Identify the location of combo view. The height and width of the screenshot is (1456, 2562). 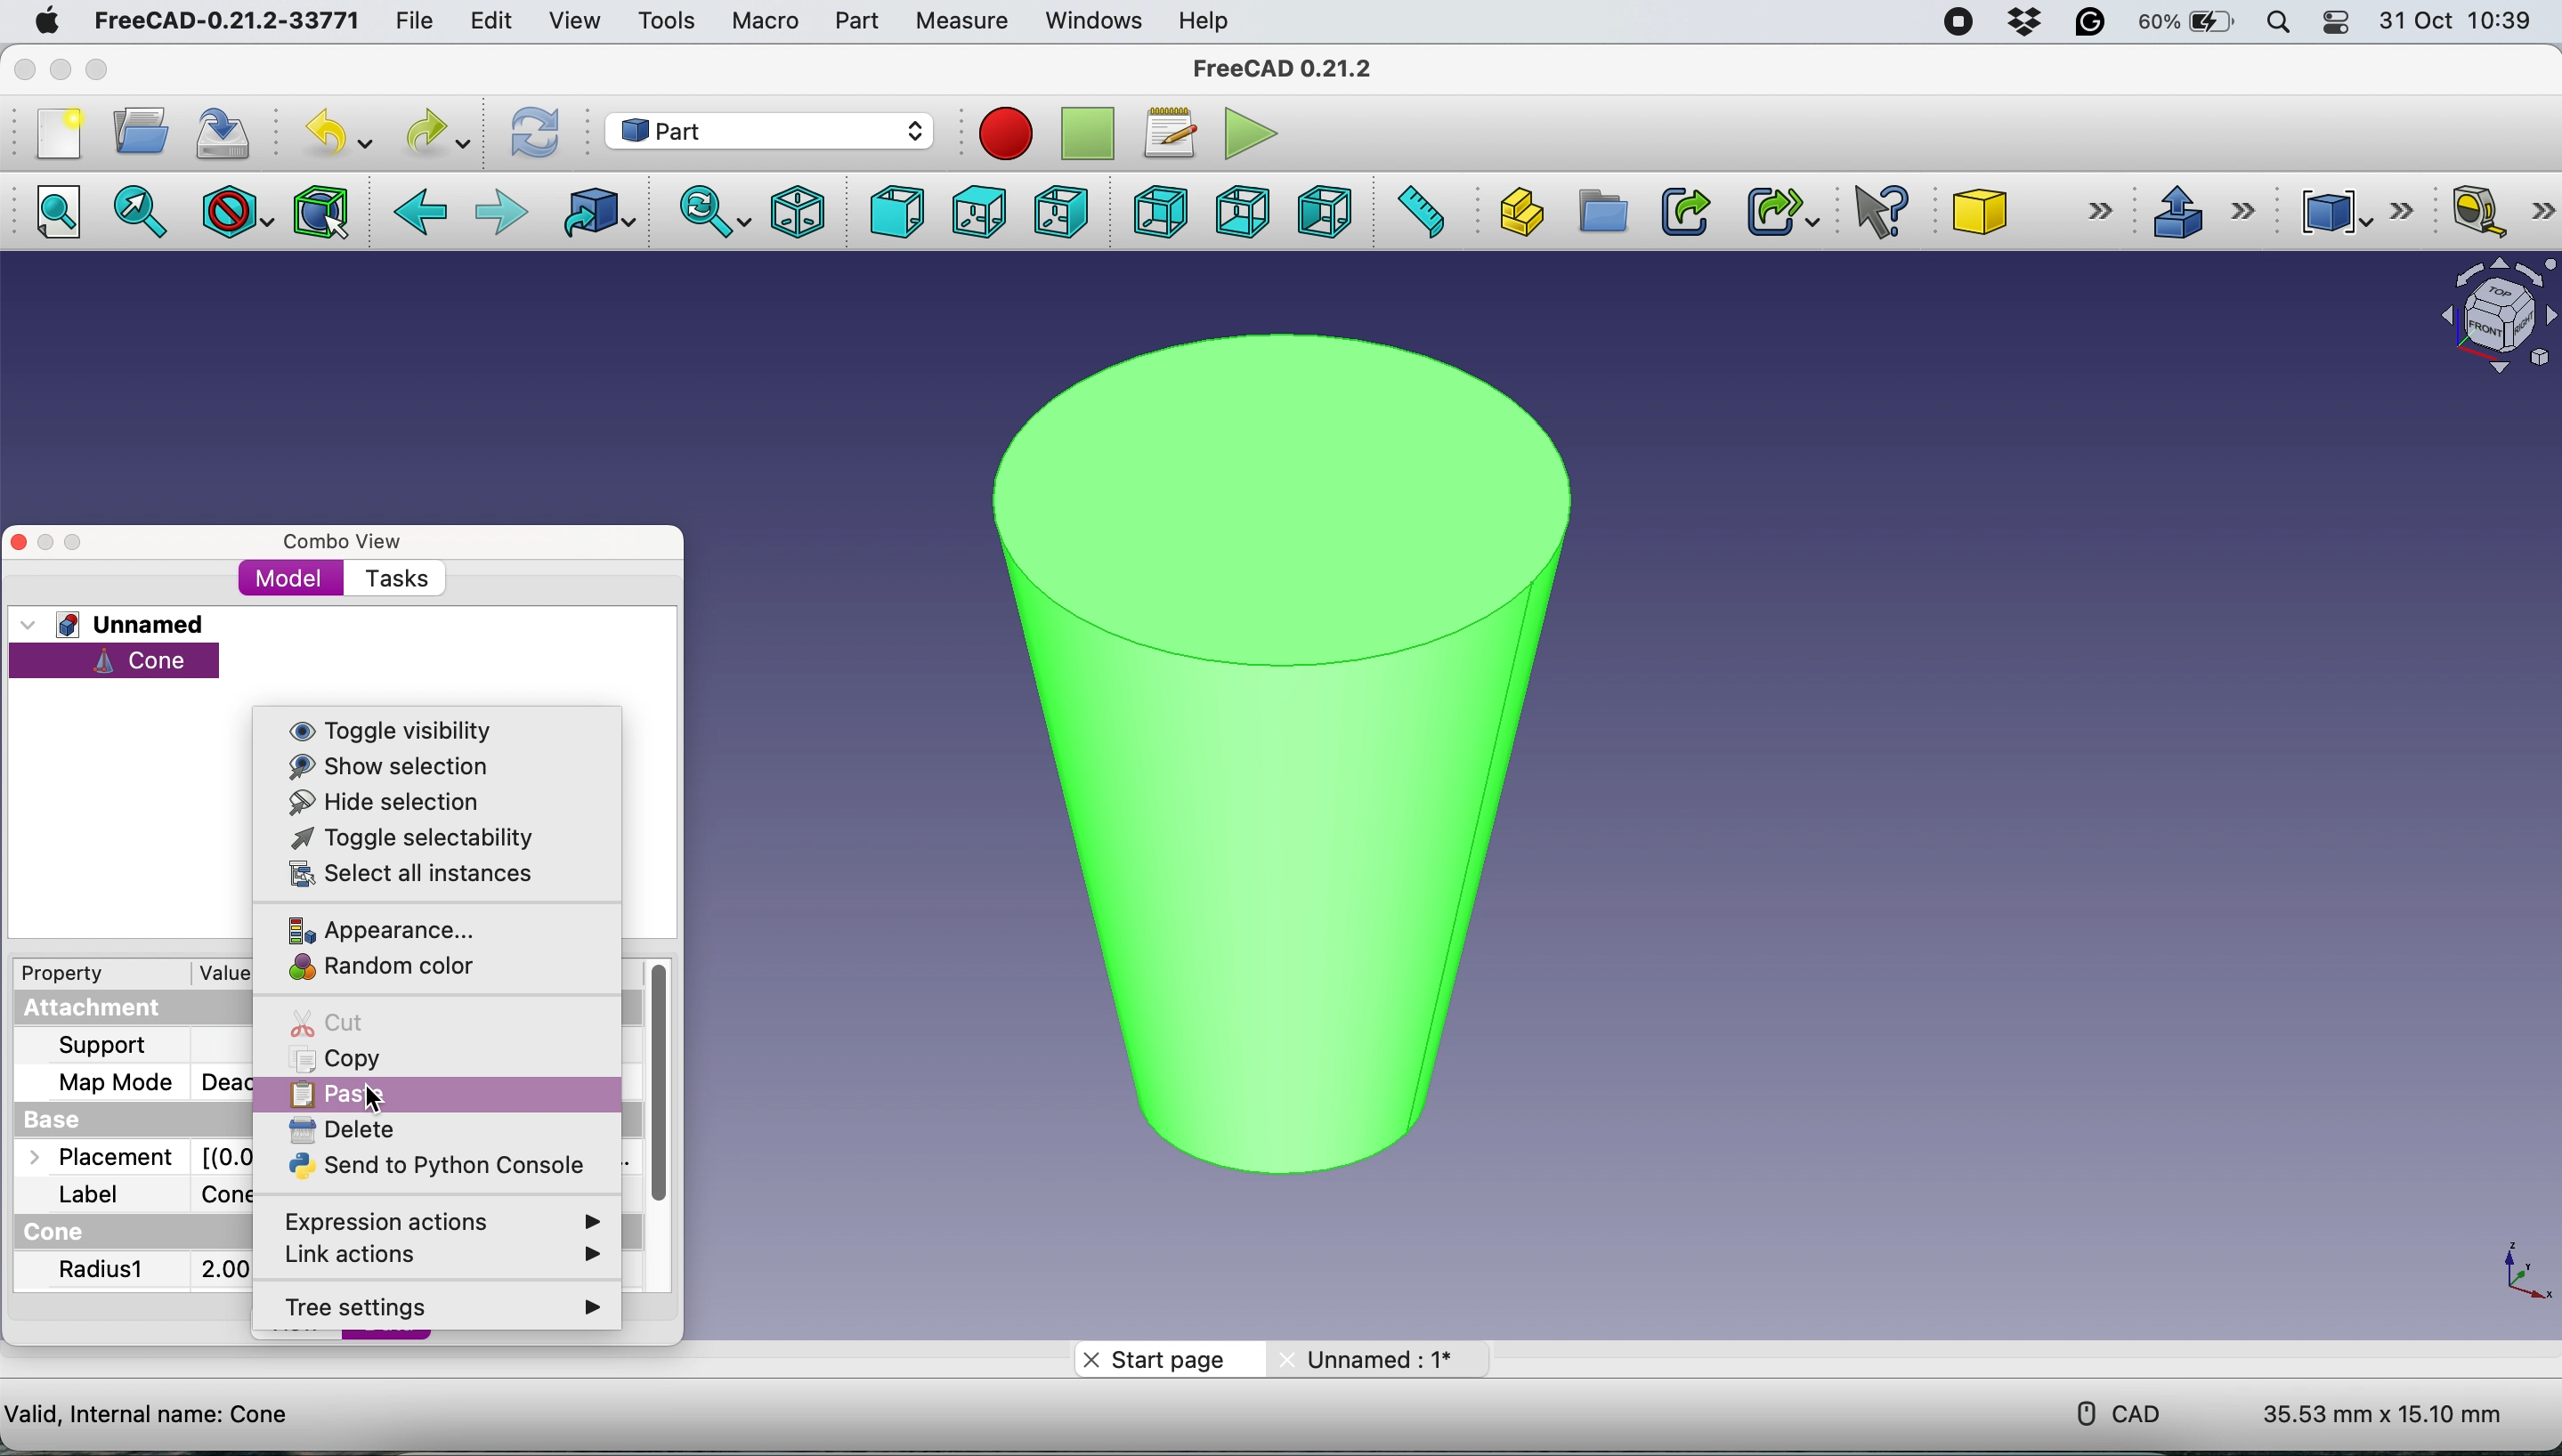
(344, 539).